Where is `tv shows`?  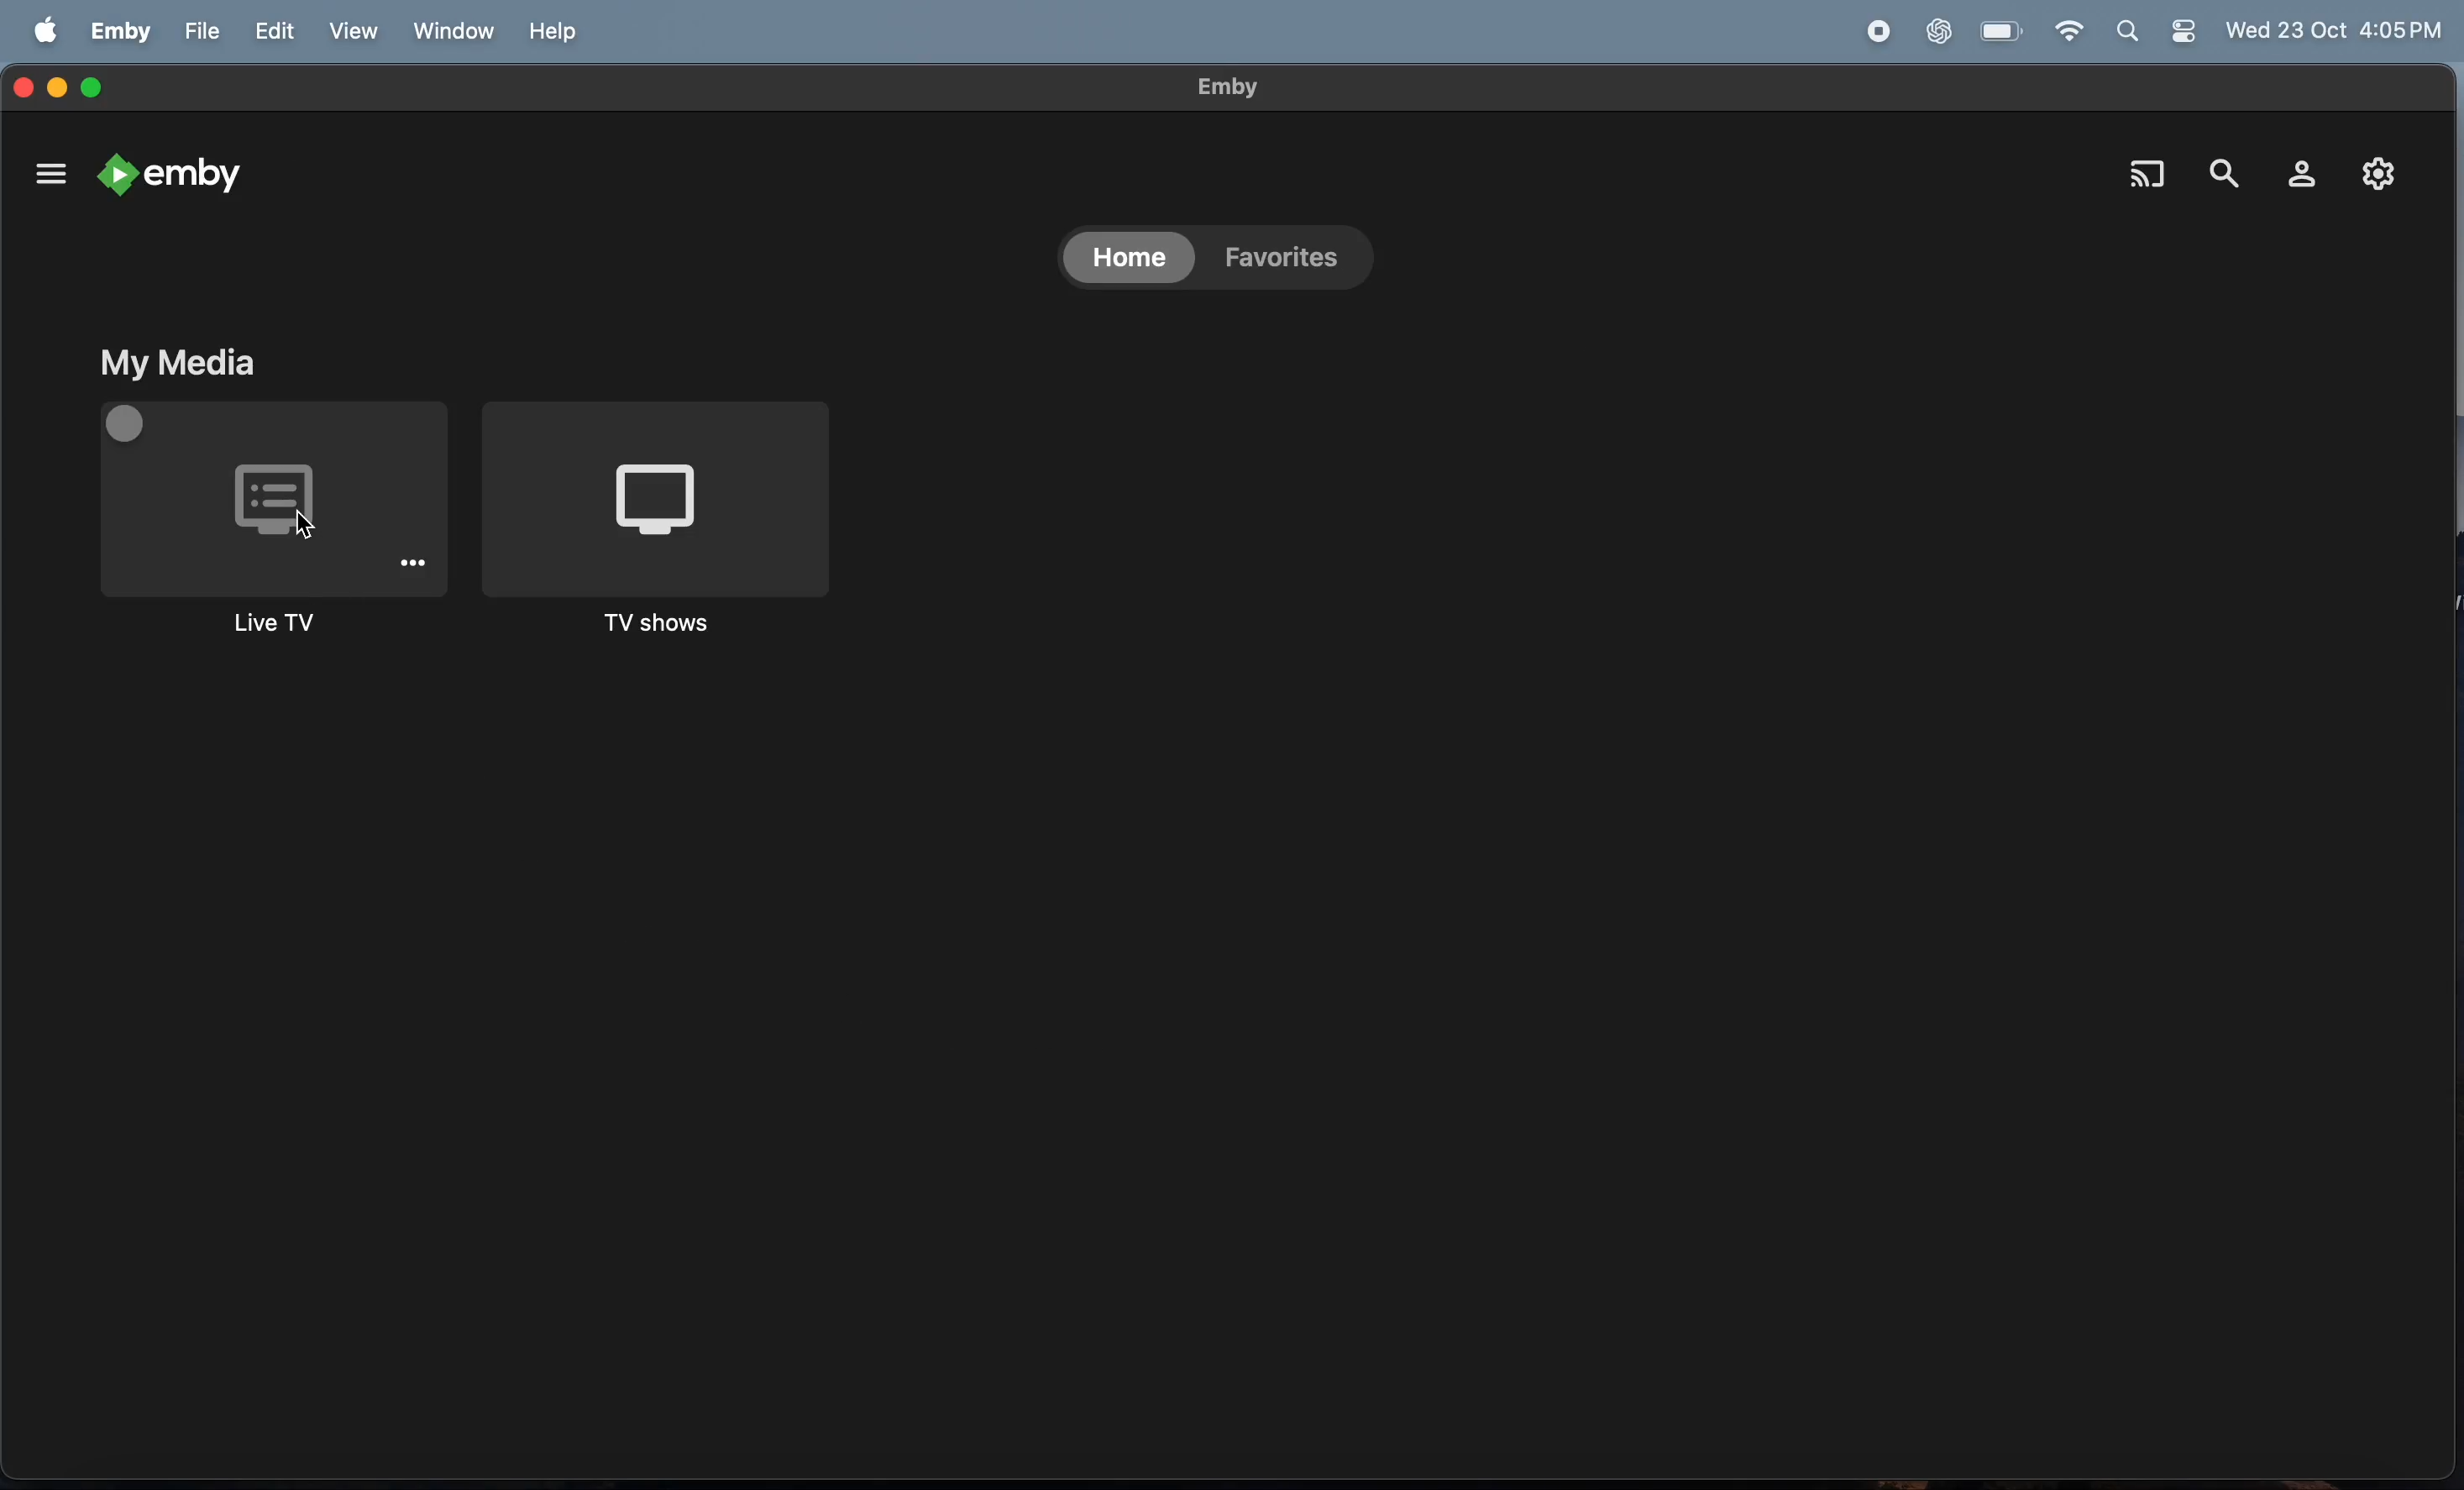 tv shows is located at coordinates (660, 528).